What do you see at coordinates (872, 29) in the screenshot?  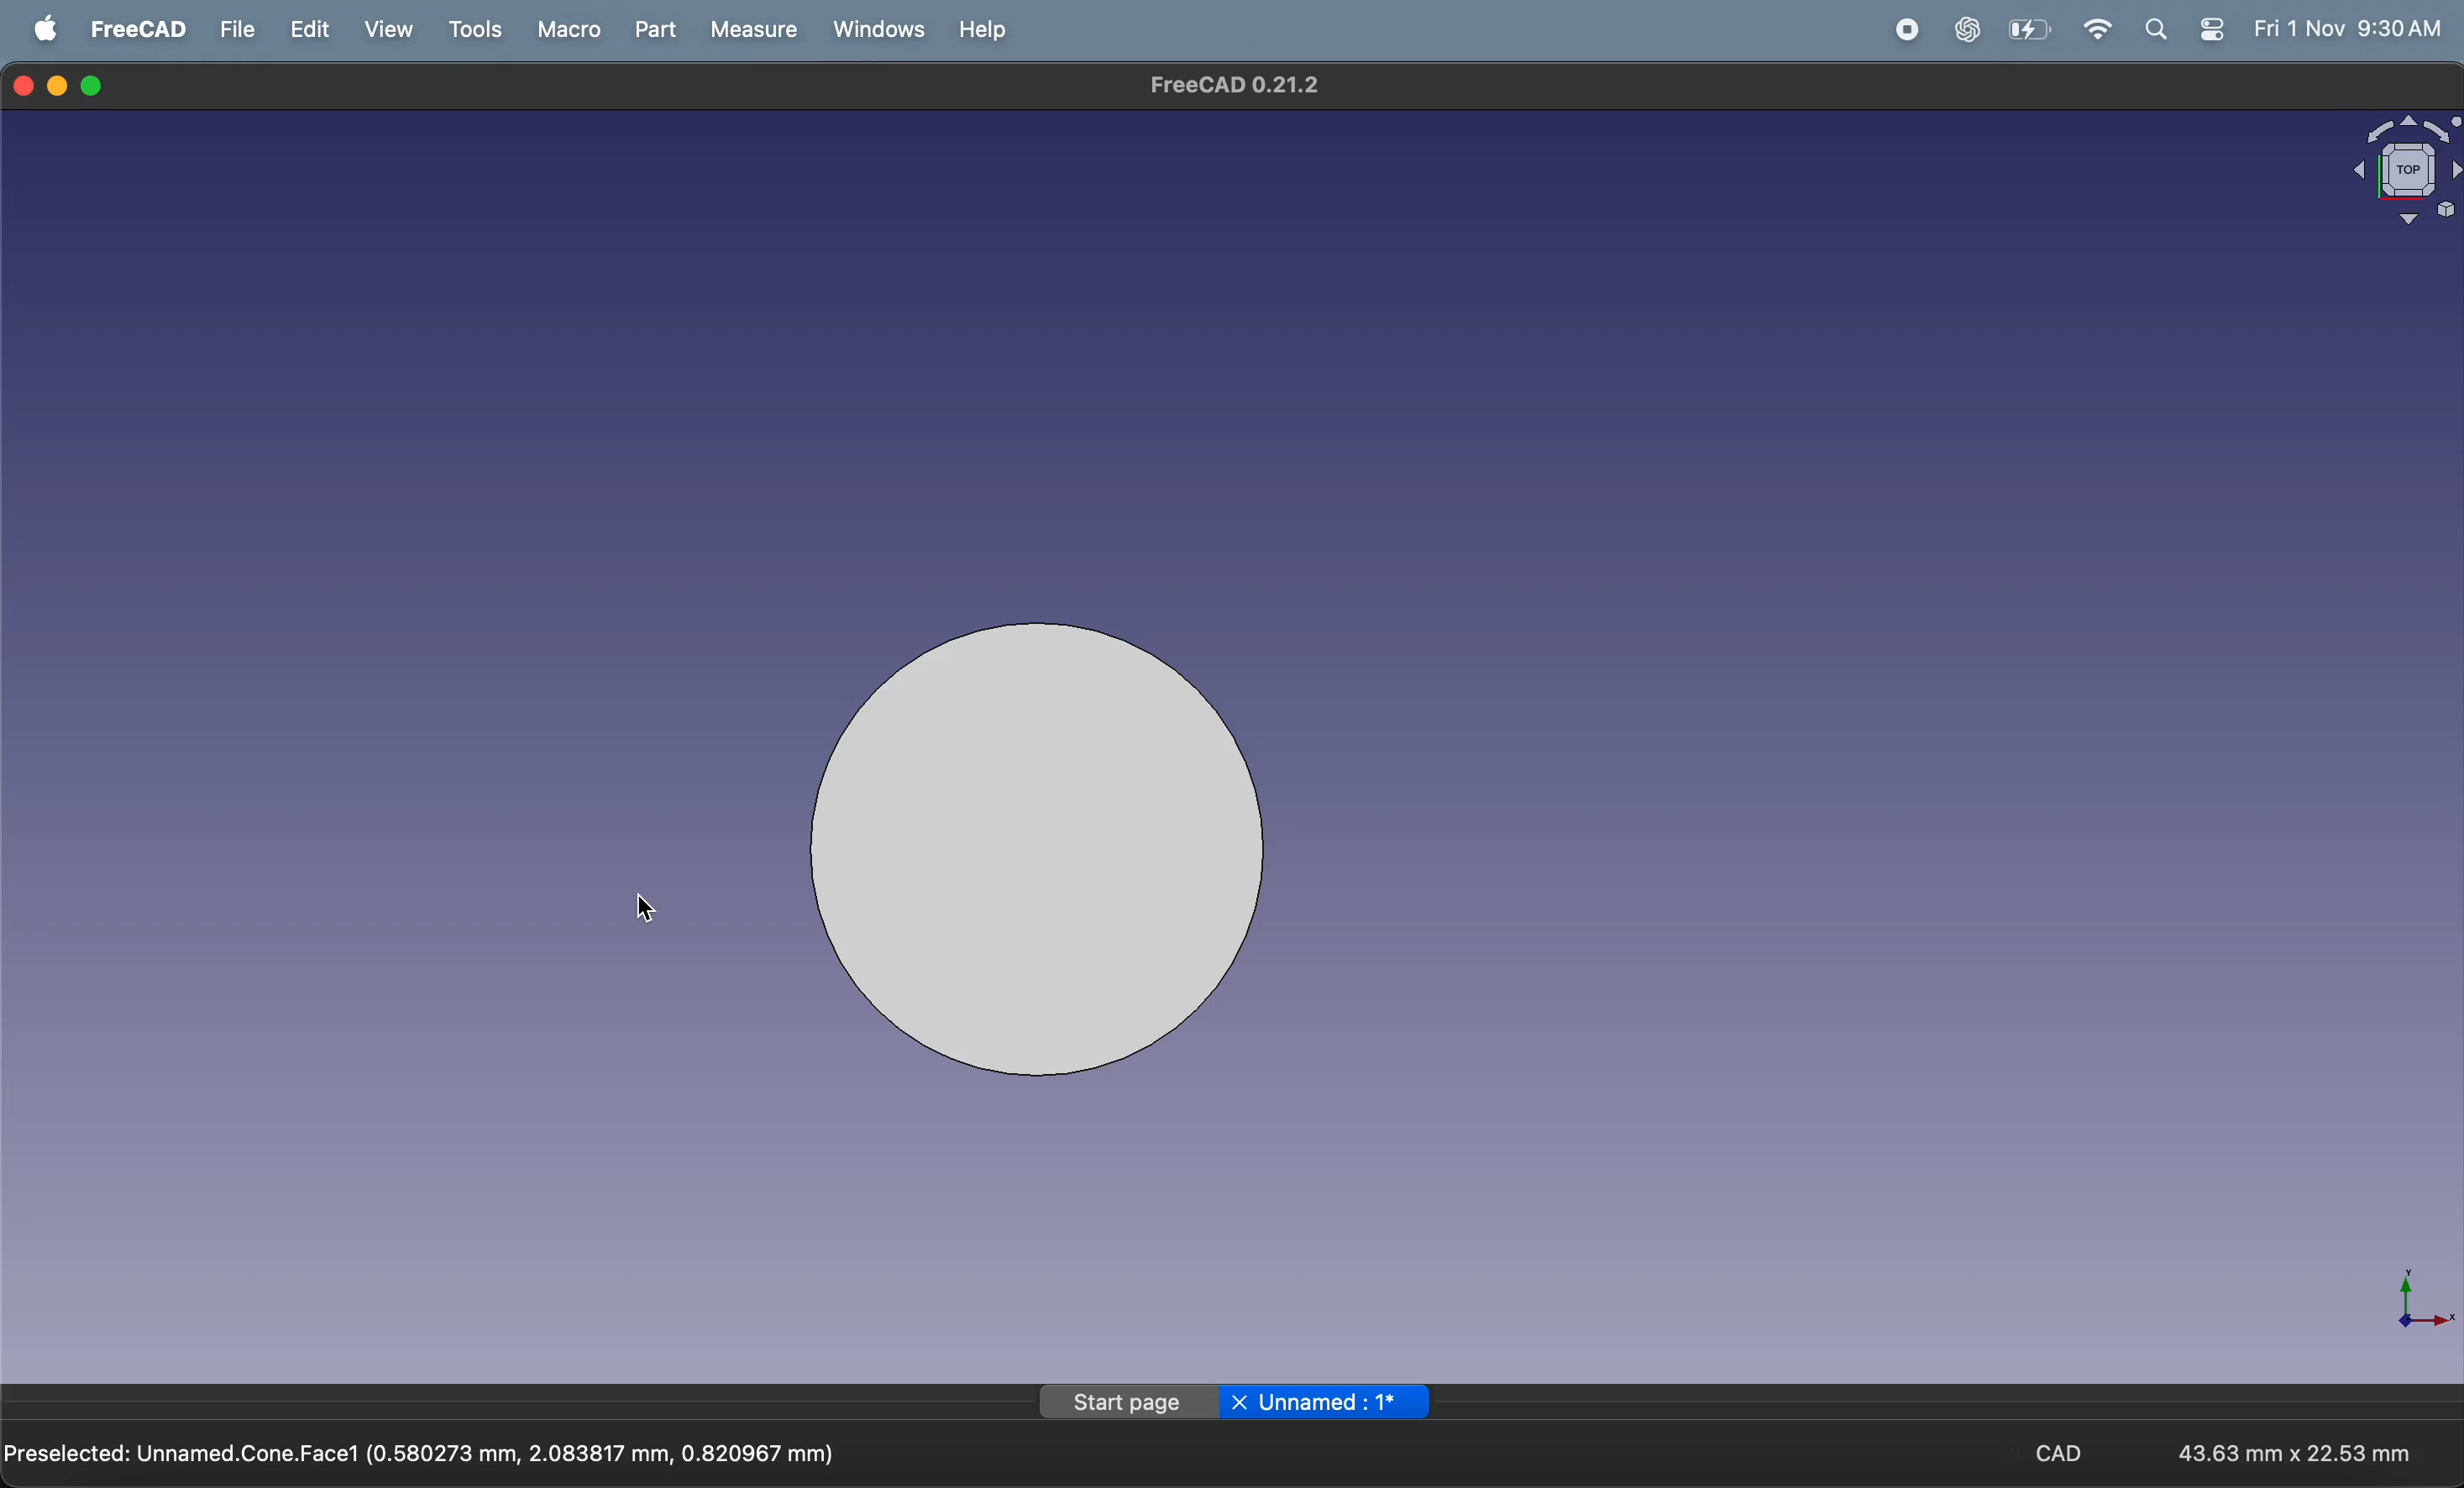 I see `windows` at bounding box center [872, 29].